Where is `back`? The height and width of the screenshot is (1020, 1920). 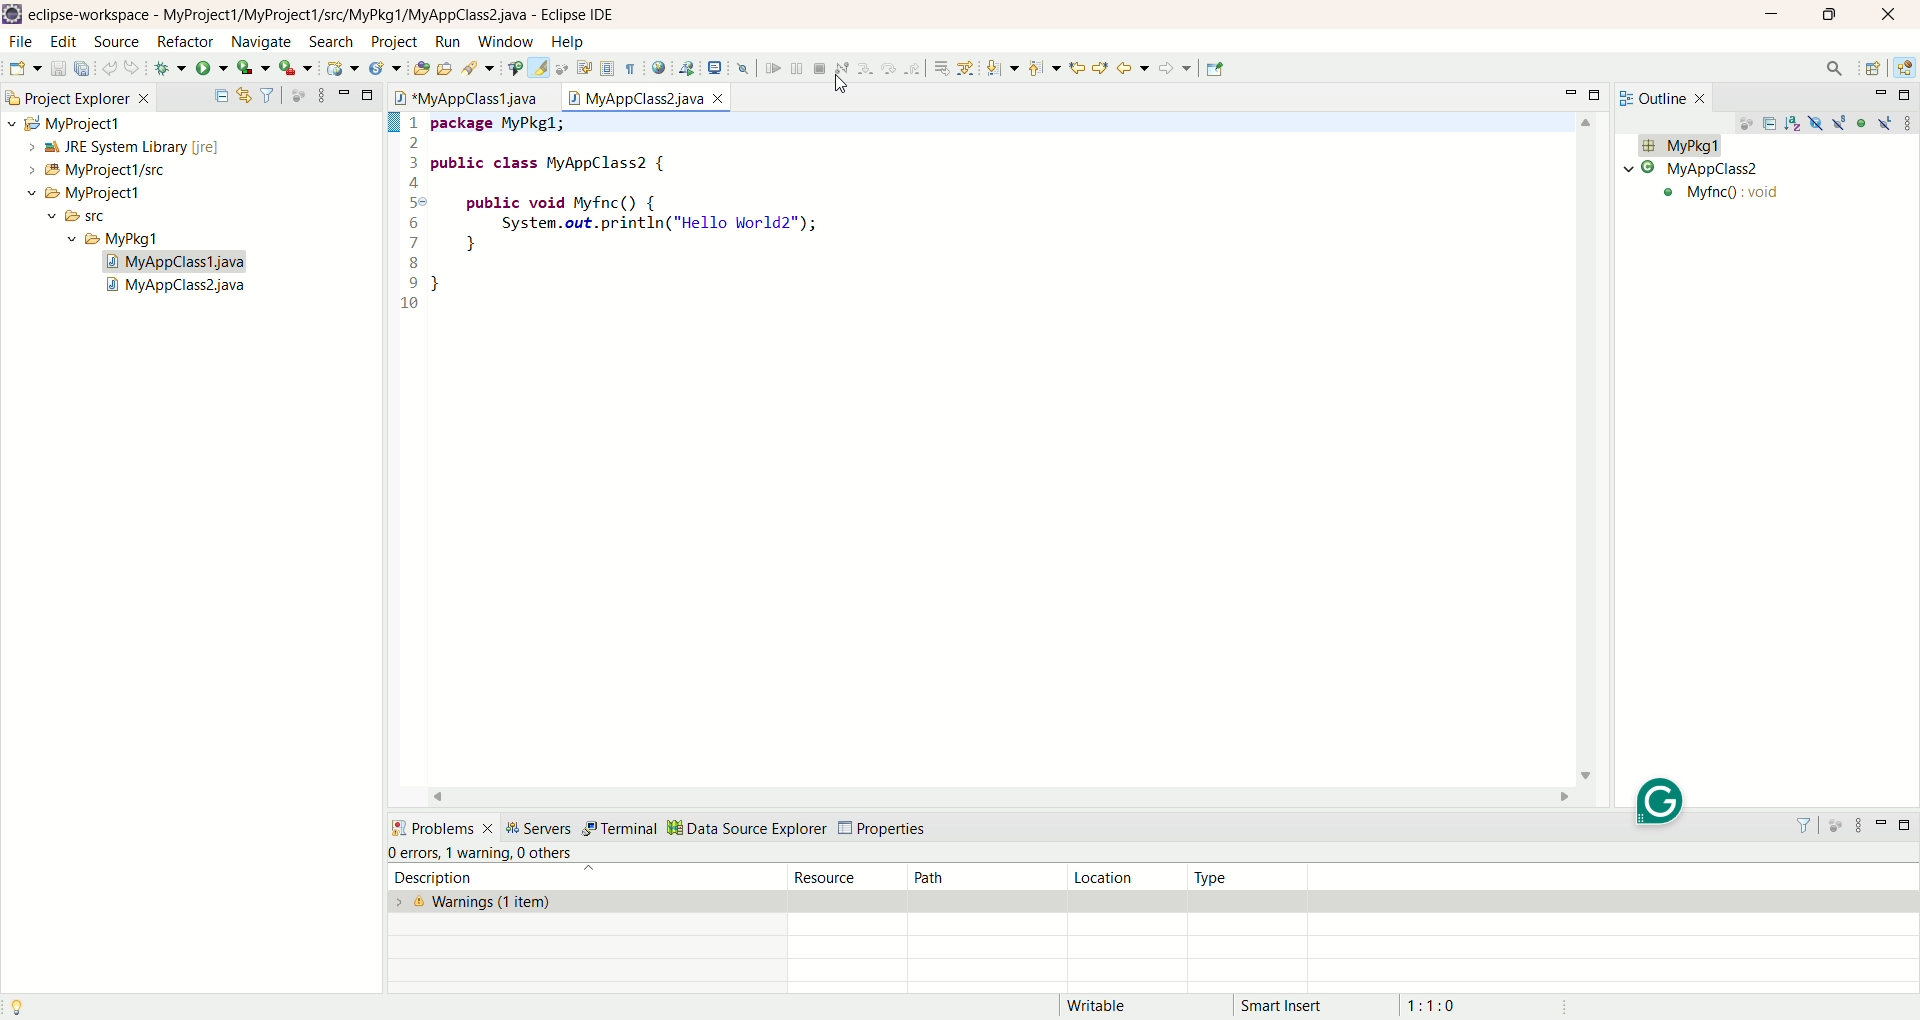
back is located at coordinates (1133, 67).